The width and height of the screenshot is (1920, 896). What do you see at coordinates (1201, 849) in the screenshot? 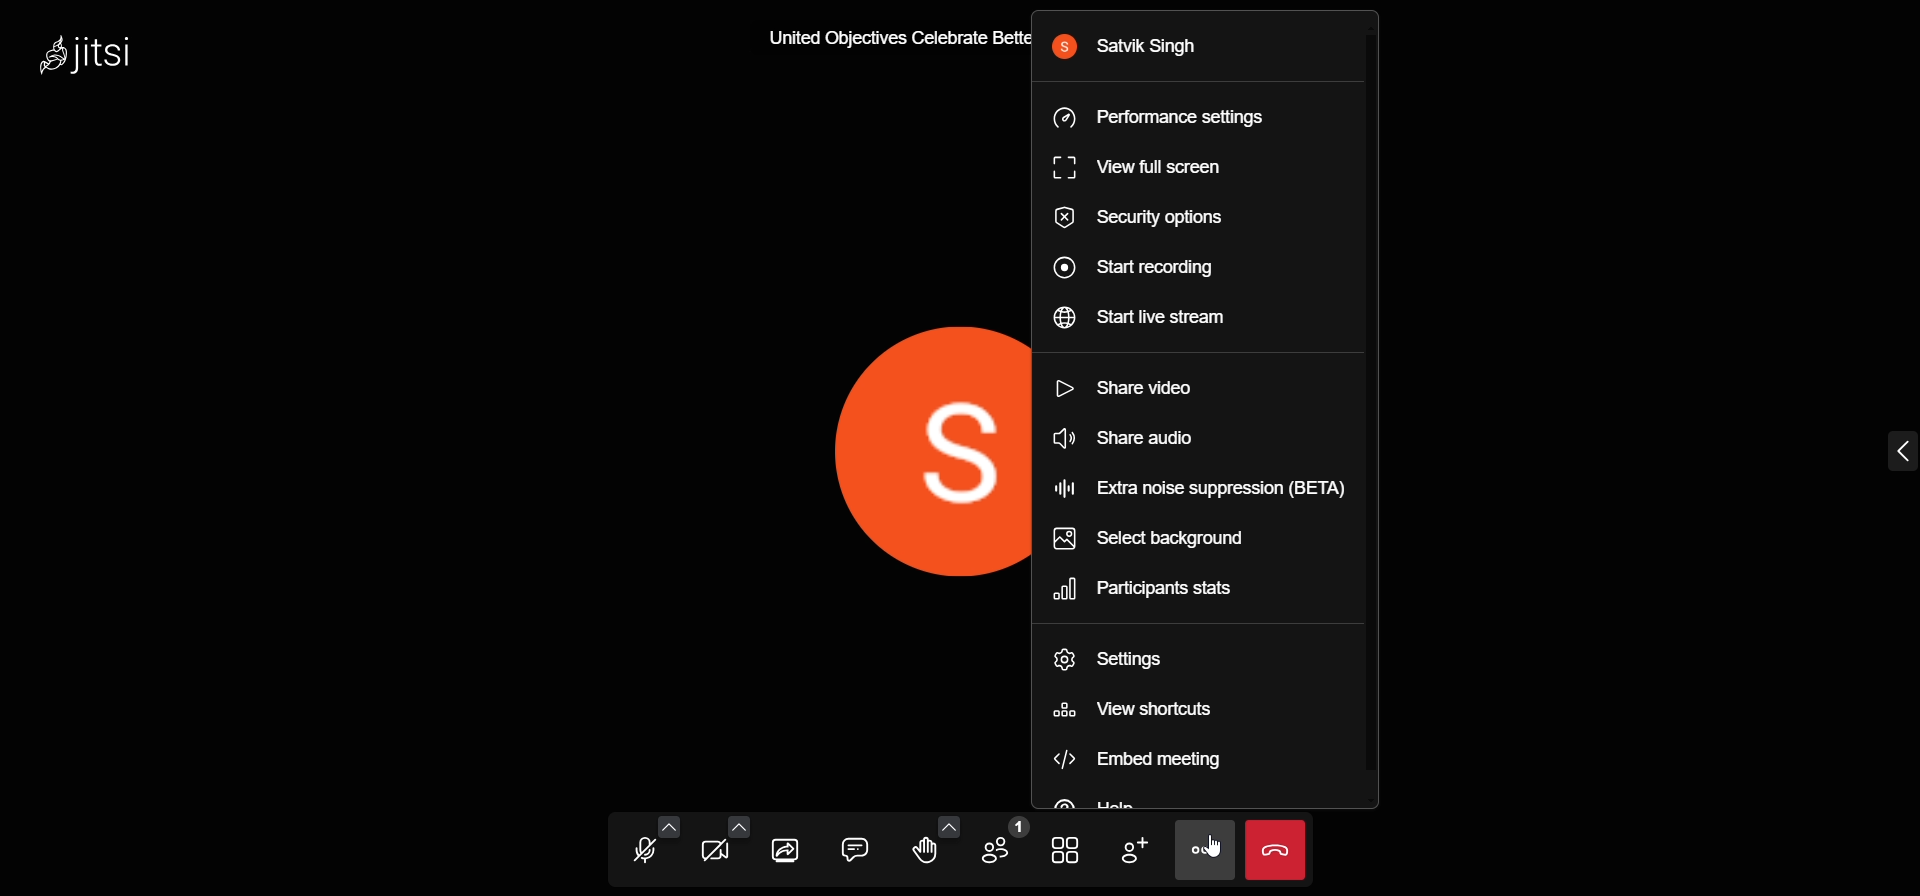
I see `more` at bounding box center [1201, 849].